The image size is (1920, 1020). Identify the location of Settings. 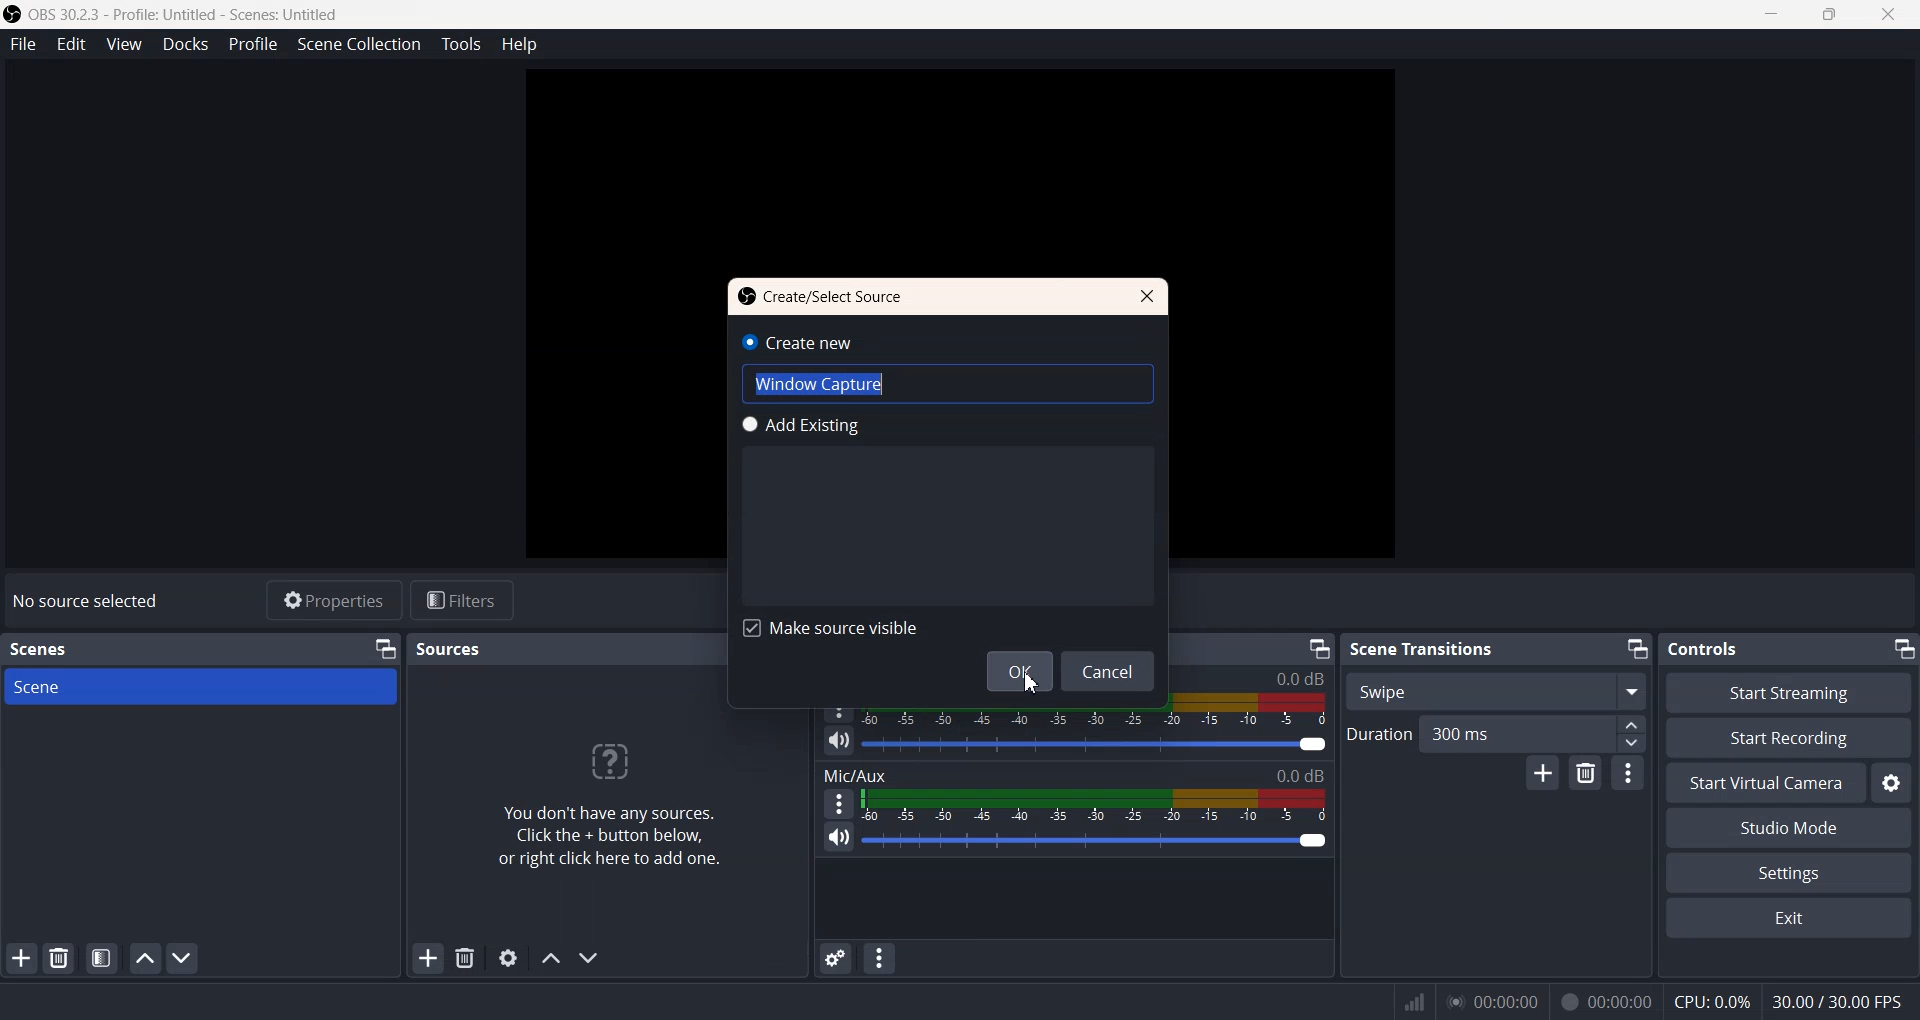
(1788, 874).